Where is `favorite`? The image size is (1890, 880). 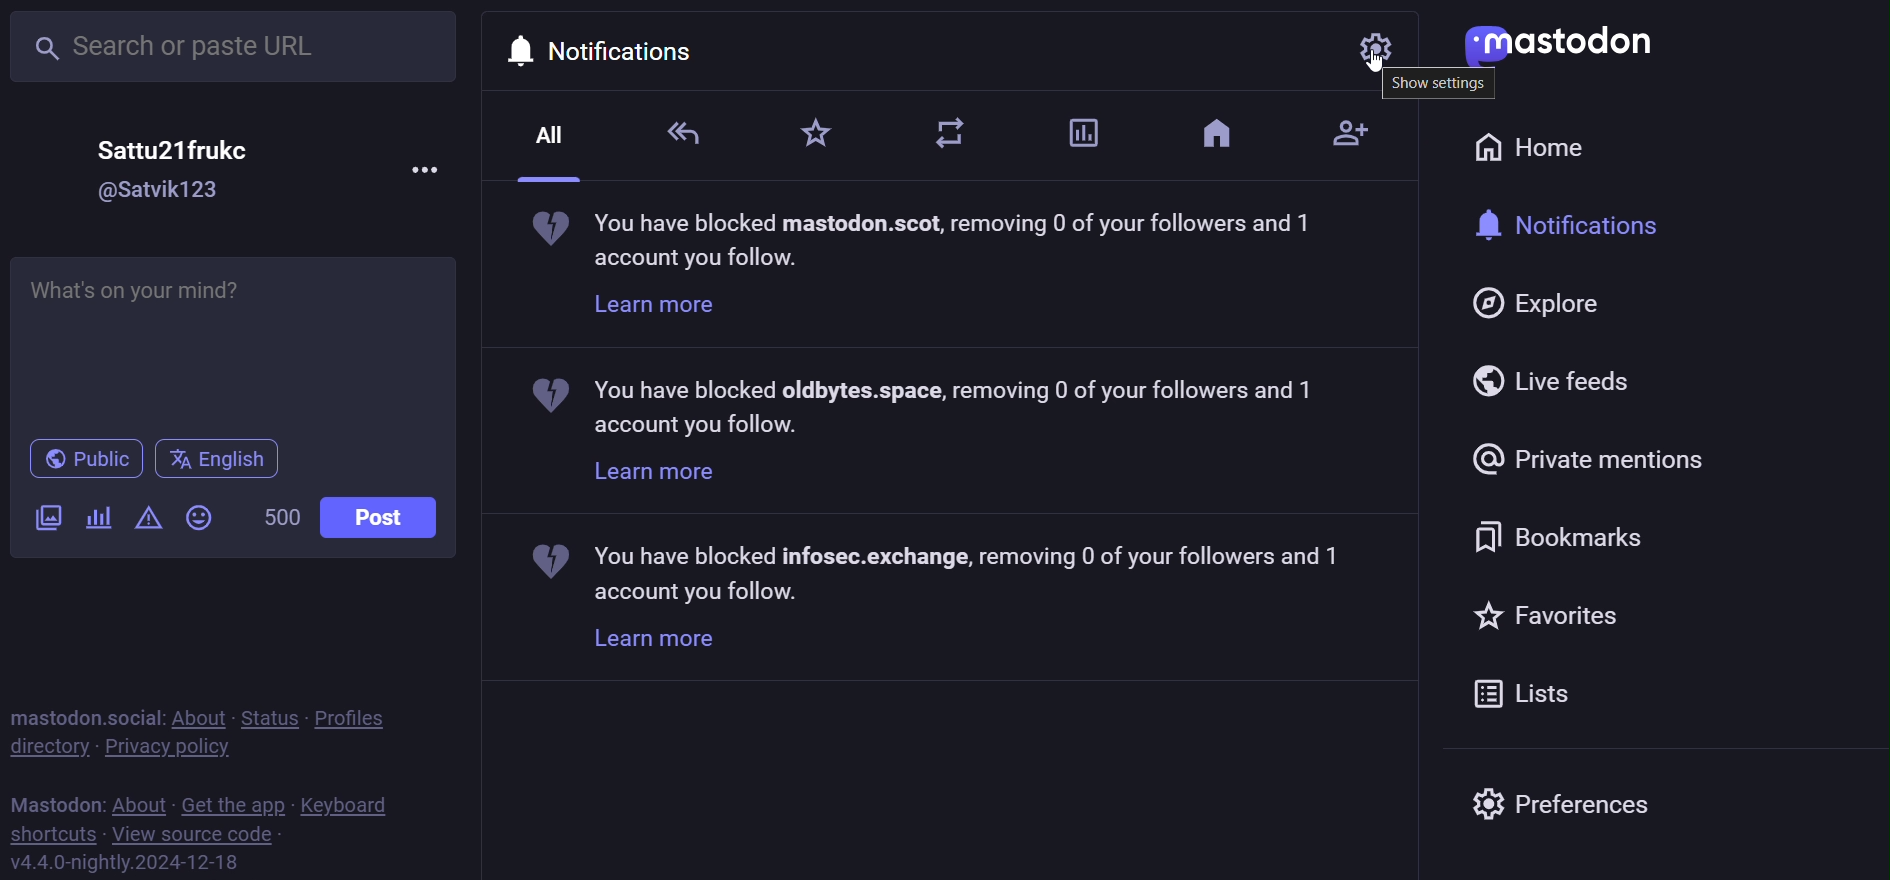
favorite is located at coordinates (814, 130).